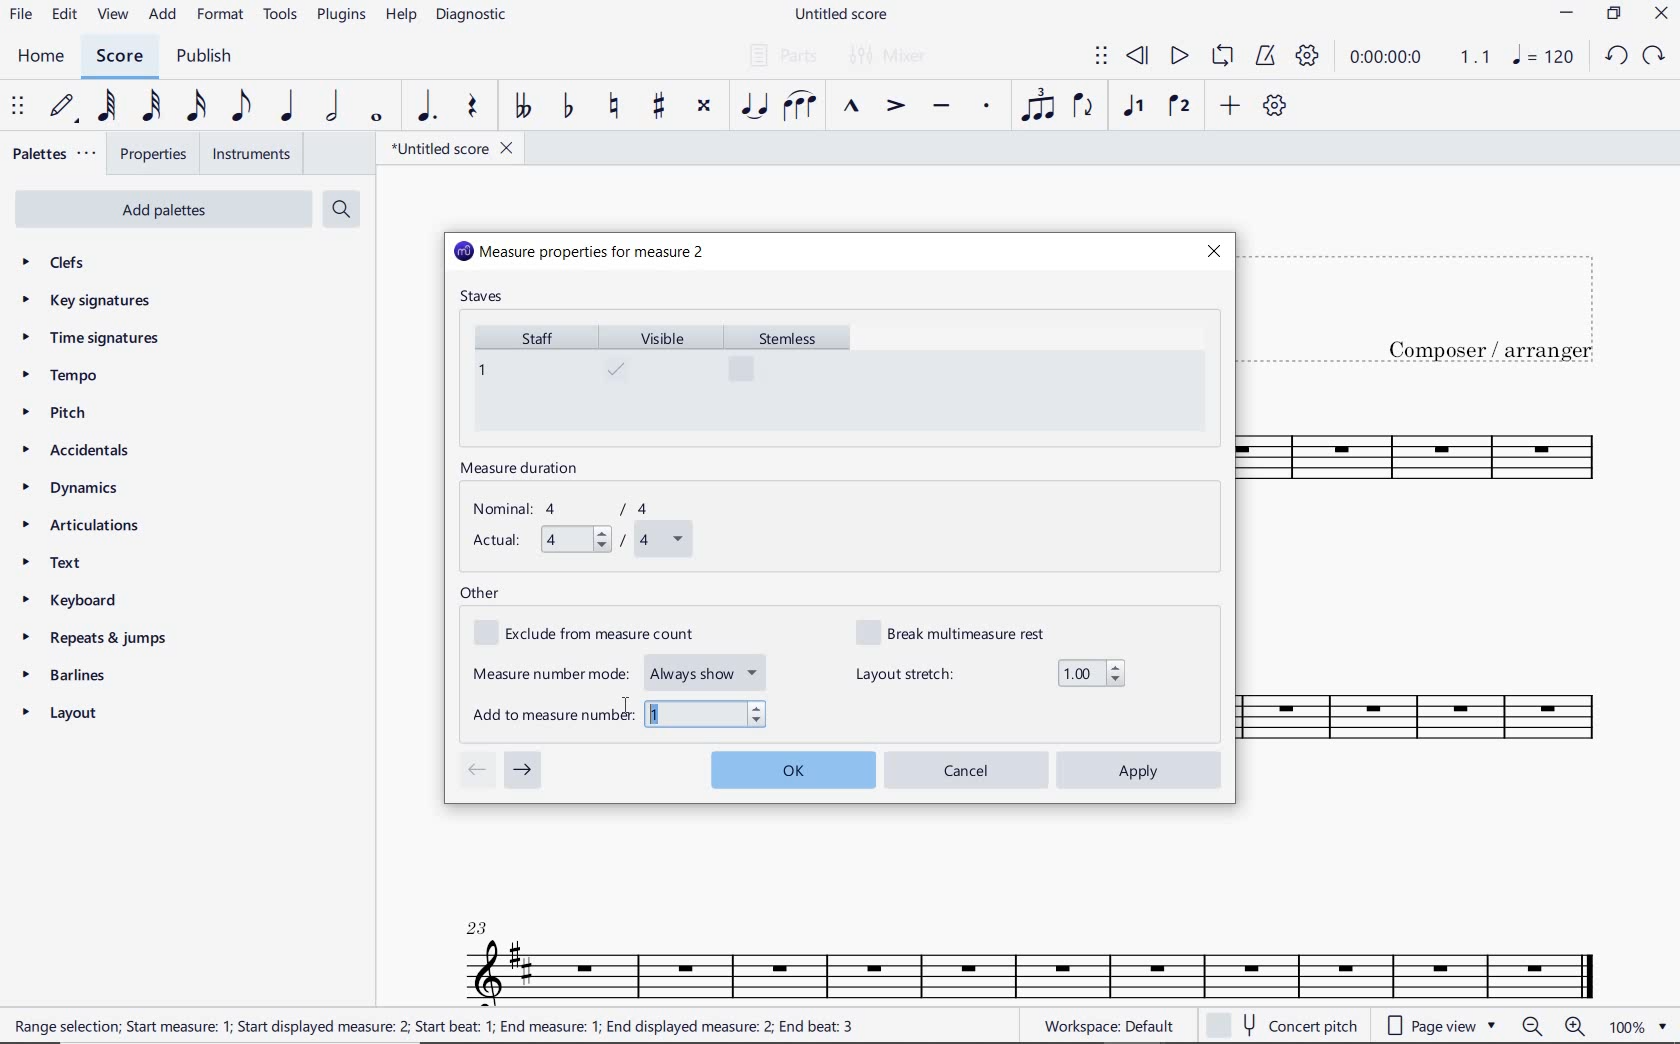 This screenshot has width=1680, height=1044. I want to click on DEFAULT (STEP TIME), so click(65, 107).